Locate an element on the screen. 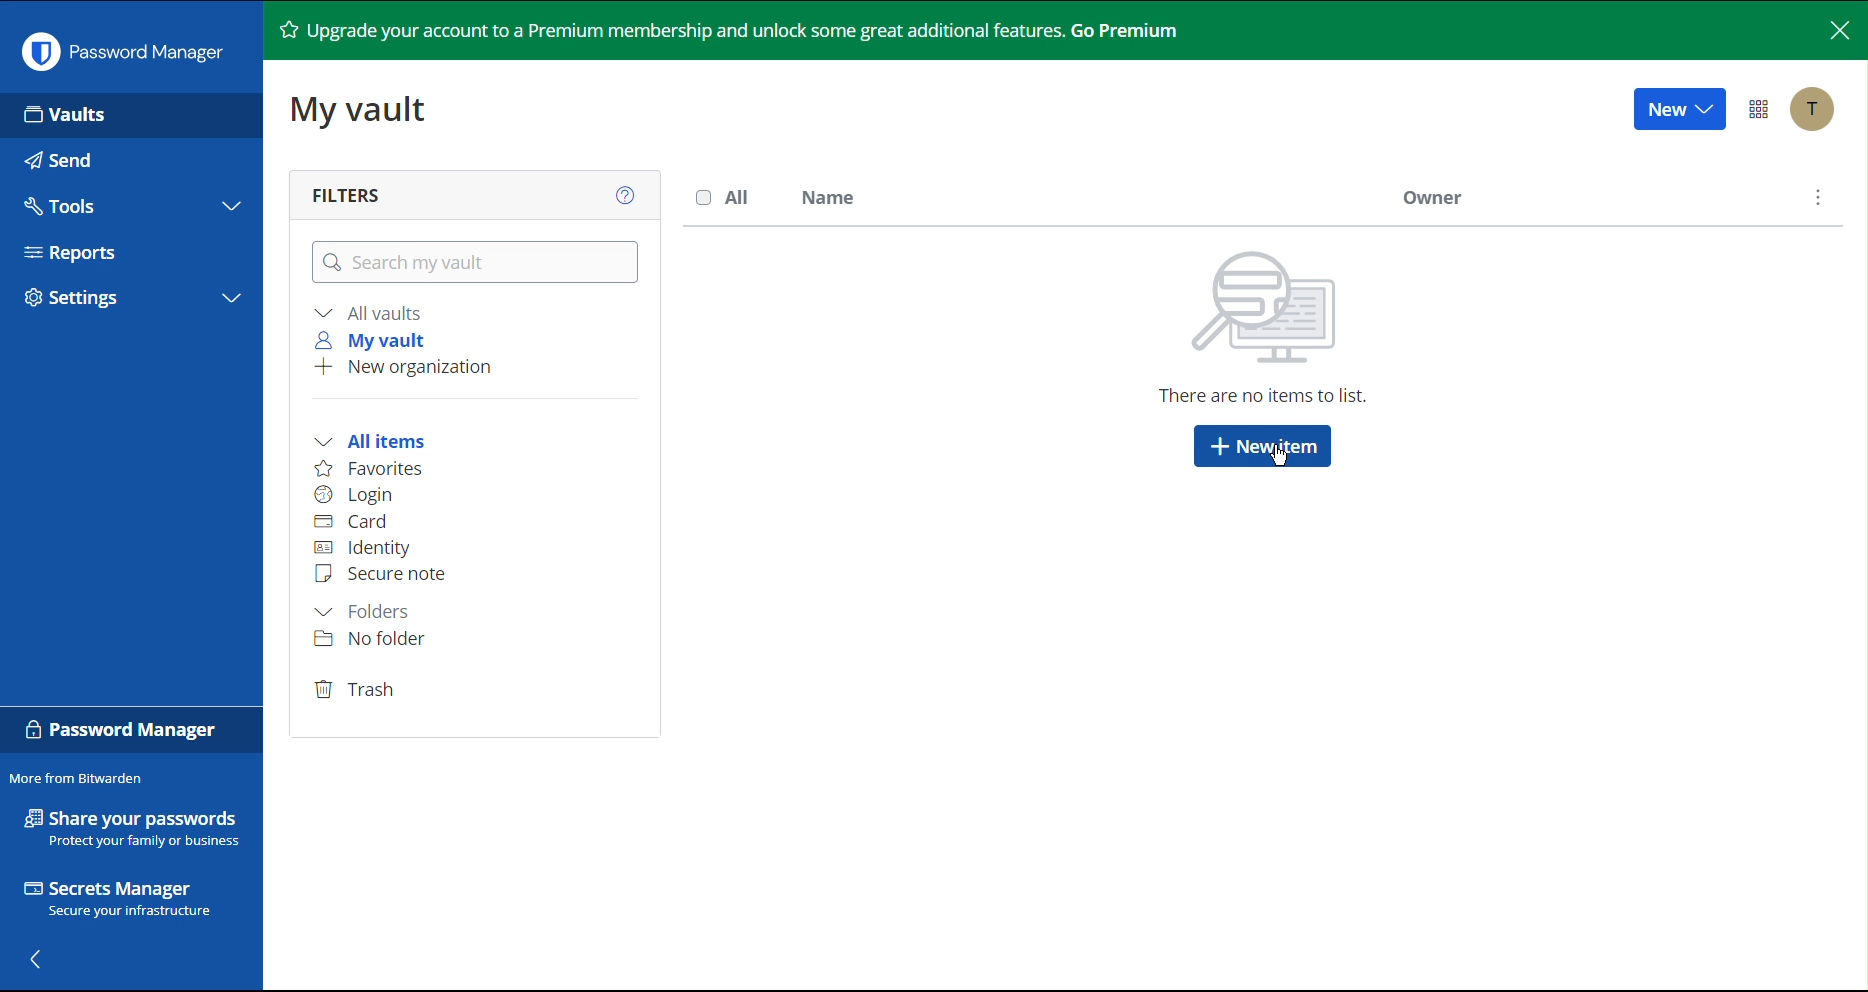 This screenshot has height=992, width=1868. Vaults is located at coordinates (130, 113).